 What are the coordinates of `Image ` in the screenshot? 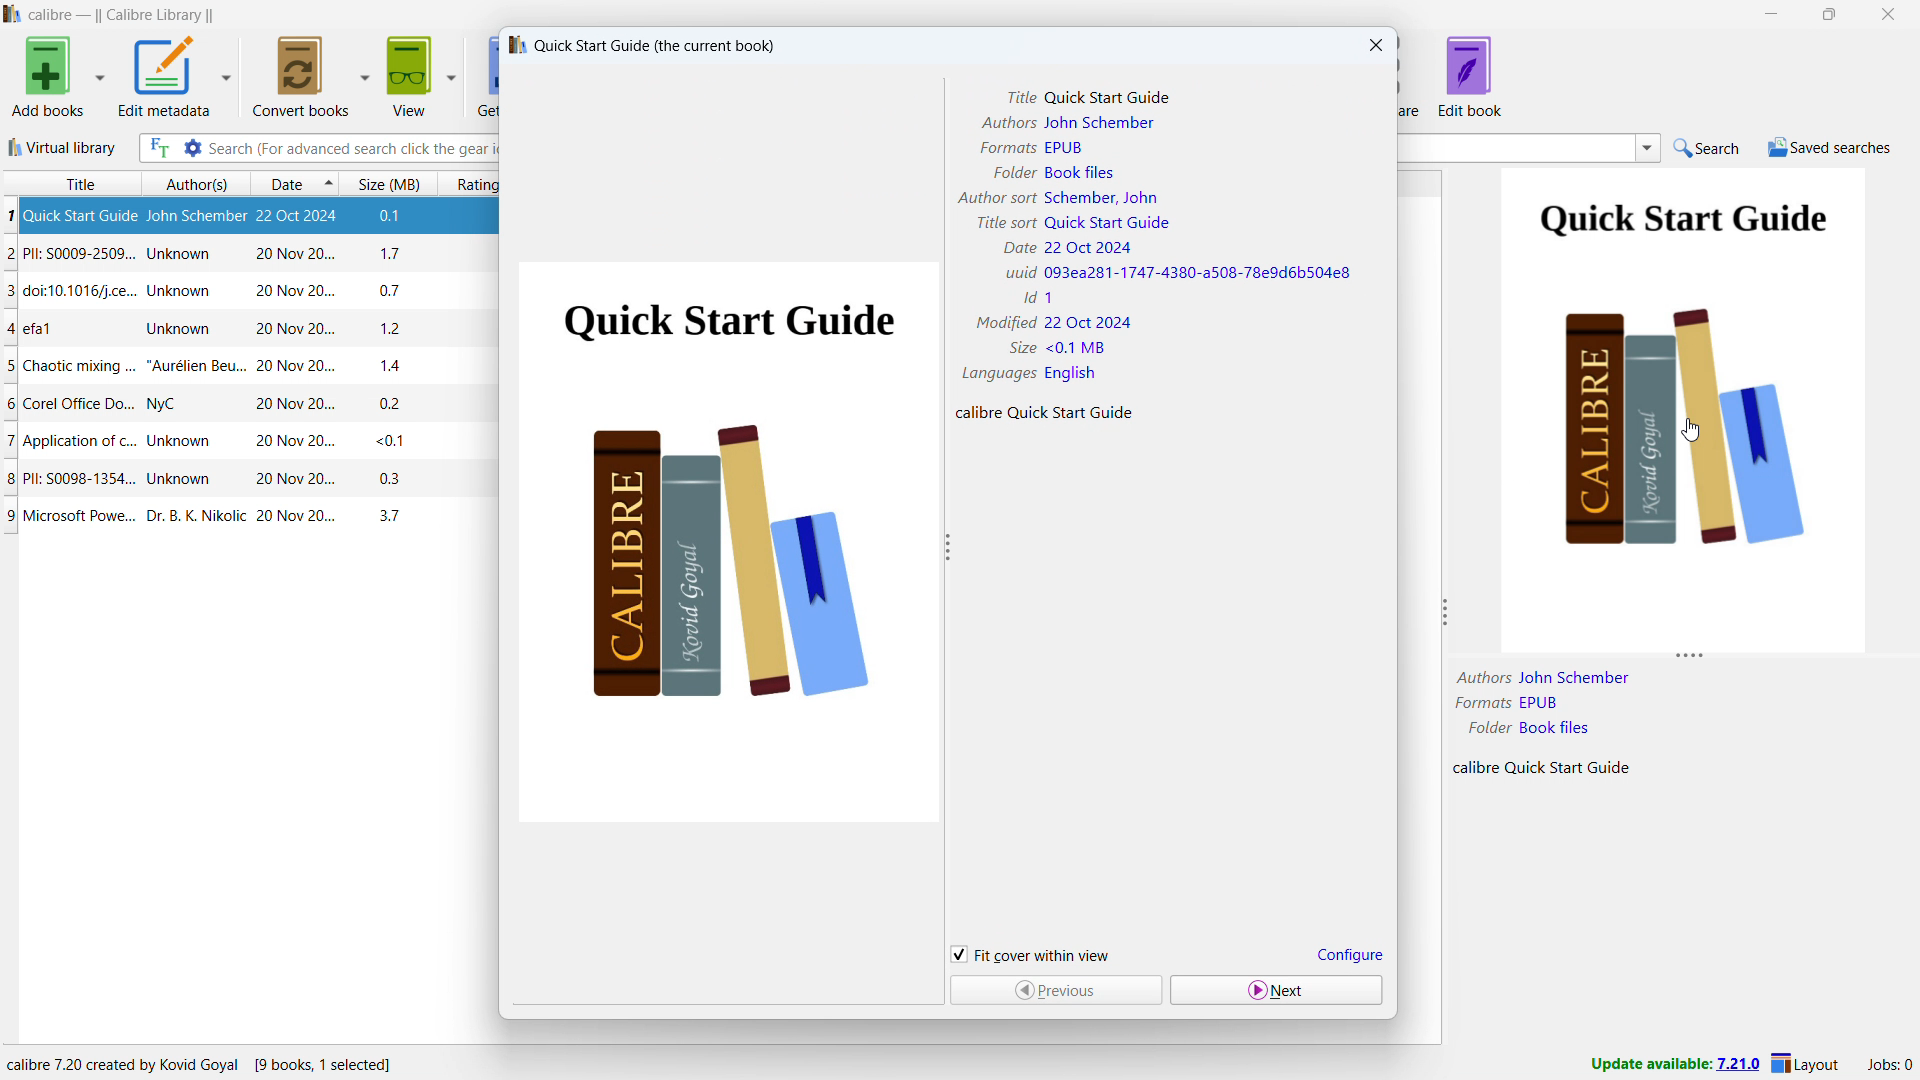 It's located at (1685, 410).